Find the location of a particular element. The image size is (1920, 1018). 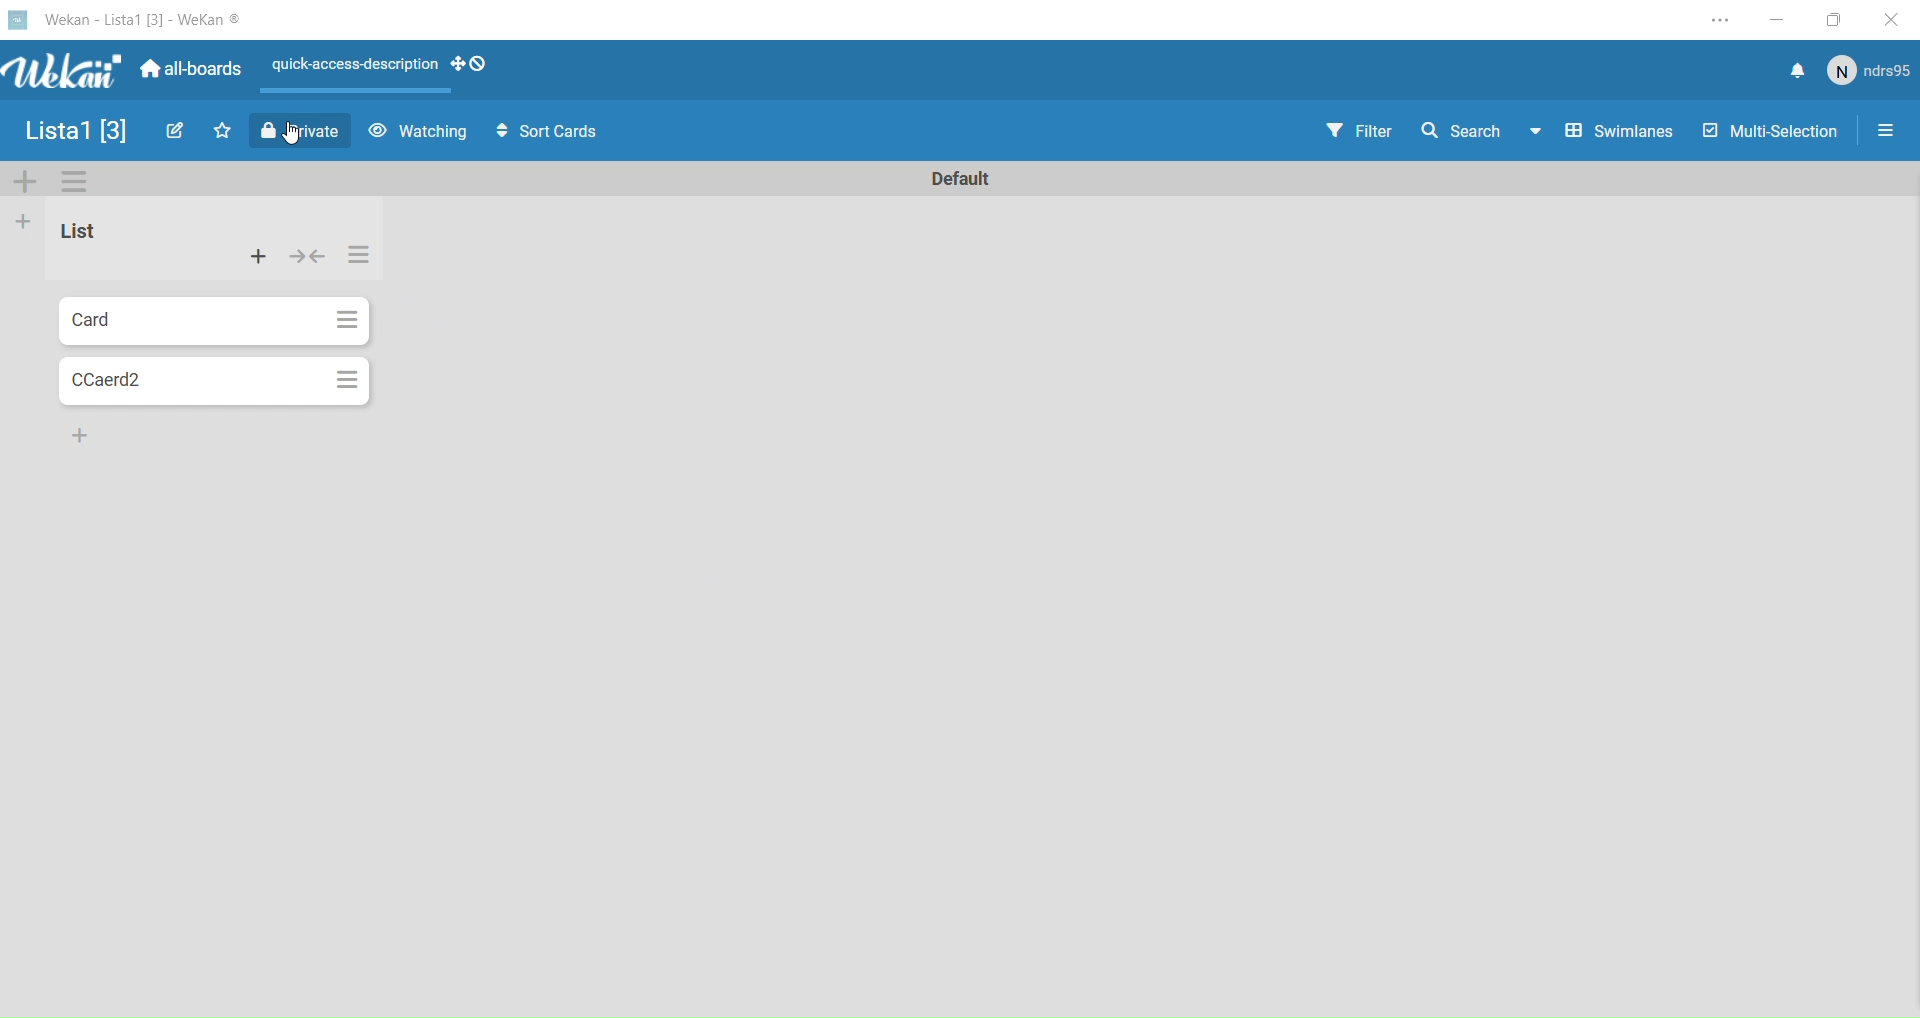

Swimlines is located at coordinates (1618, 134).